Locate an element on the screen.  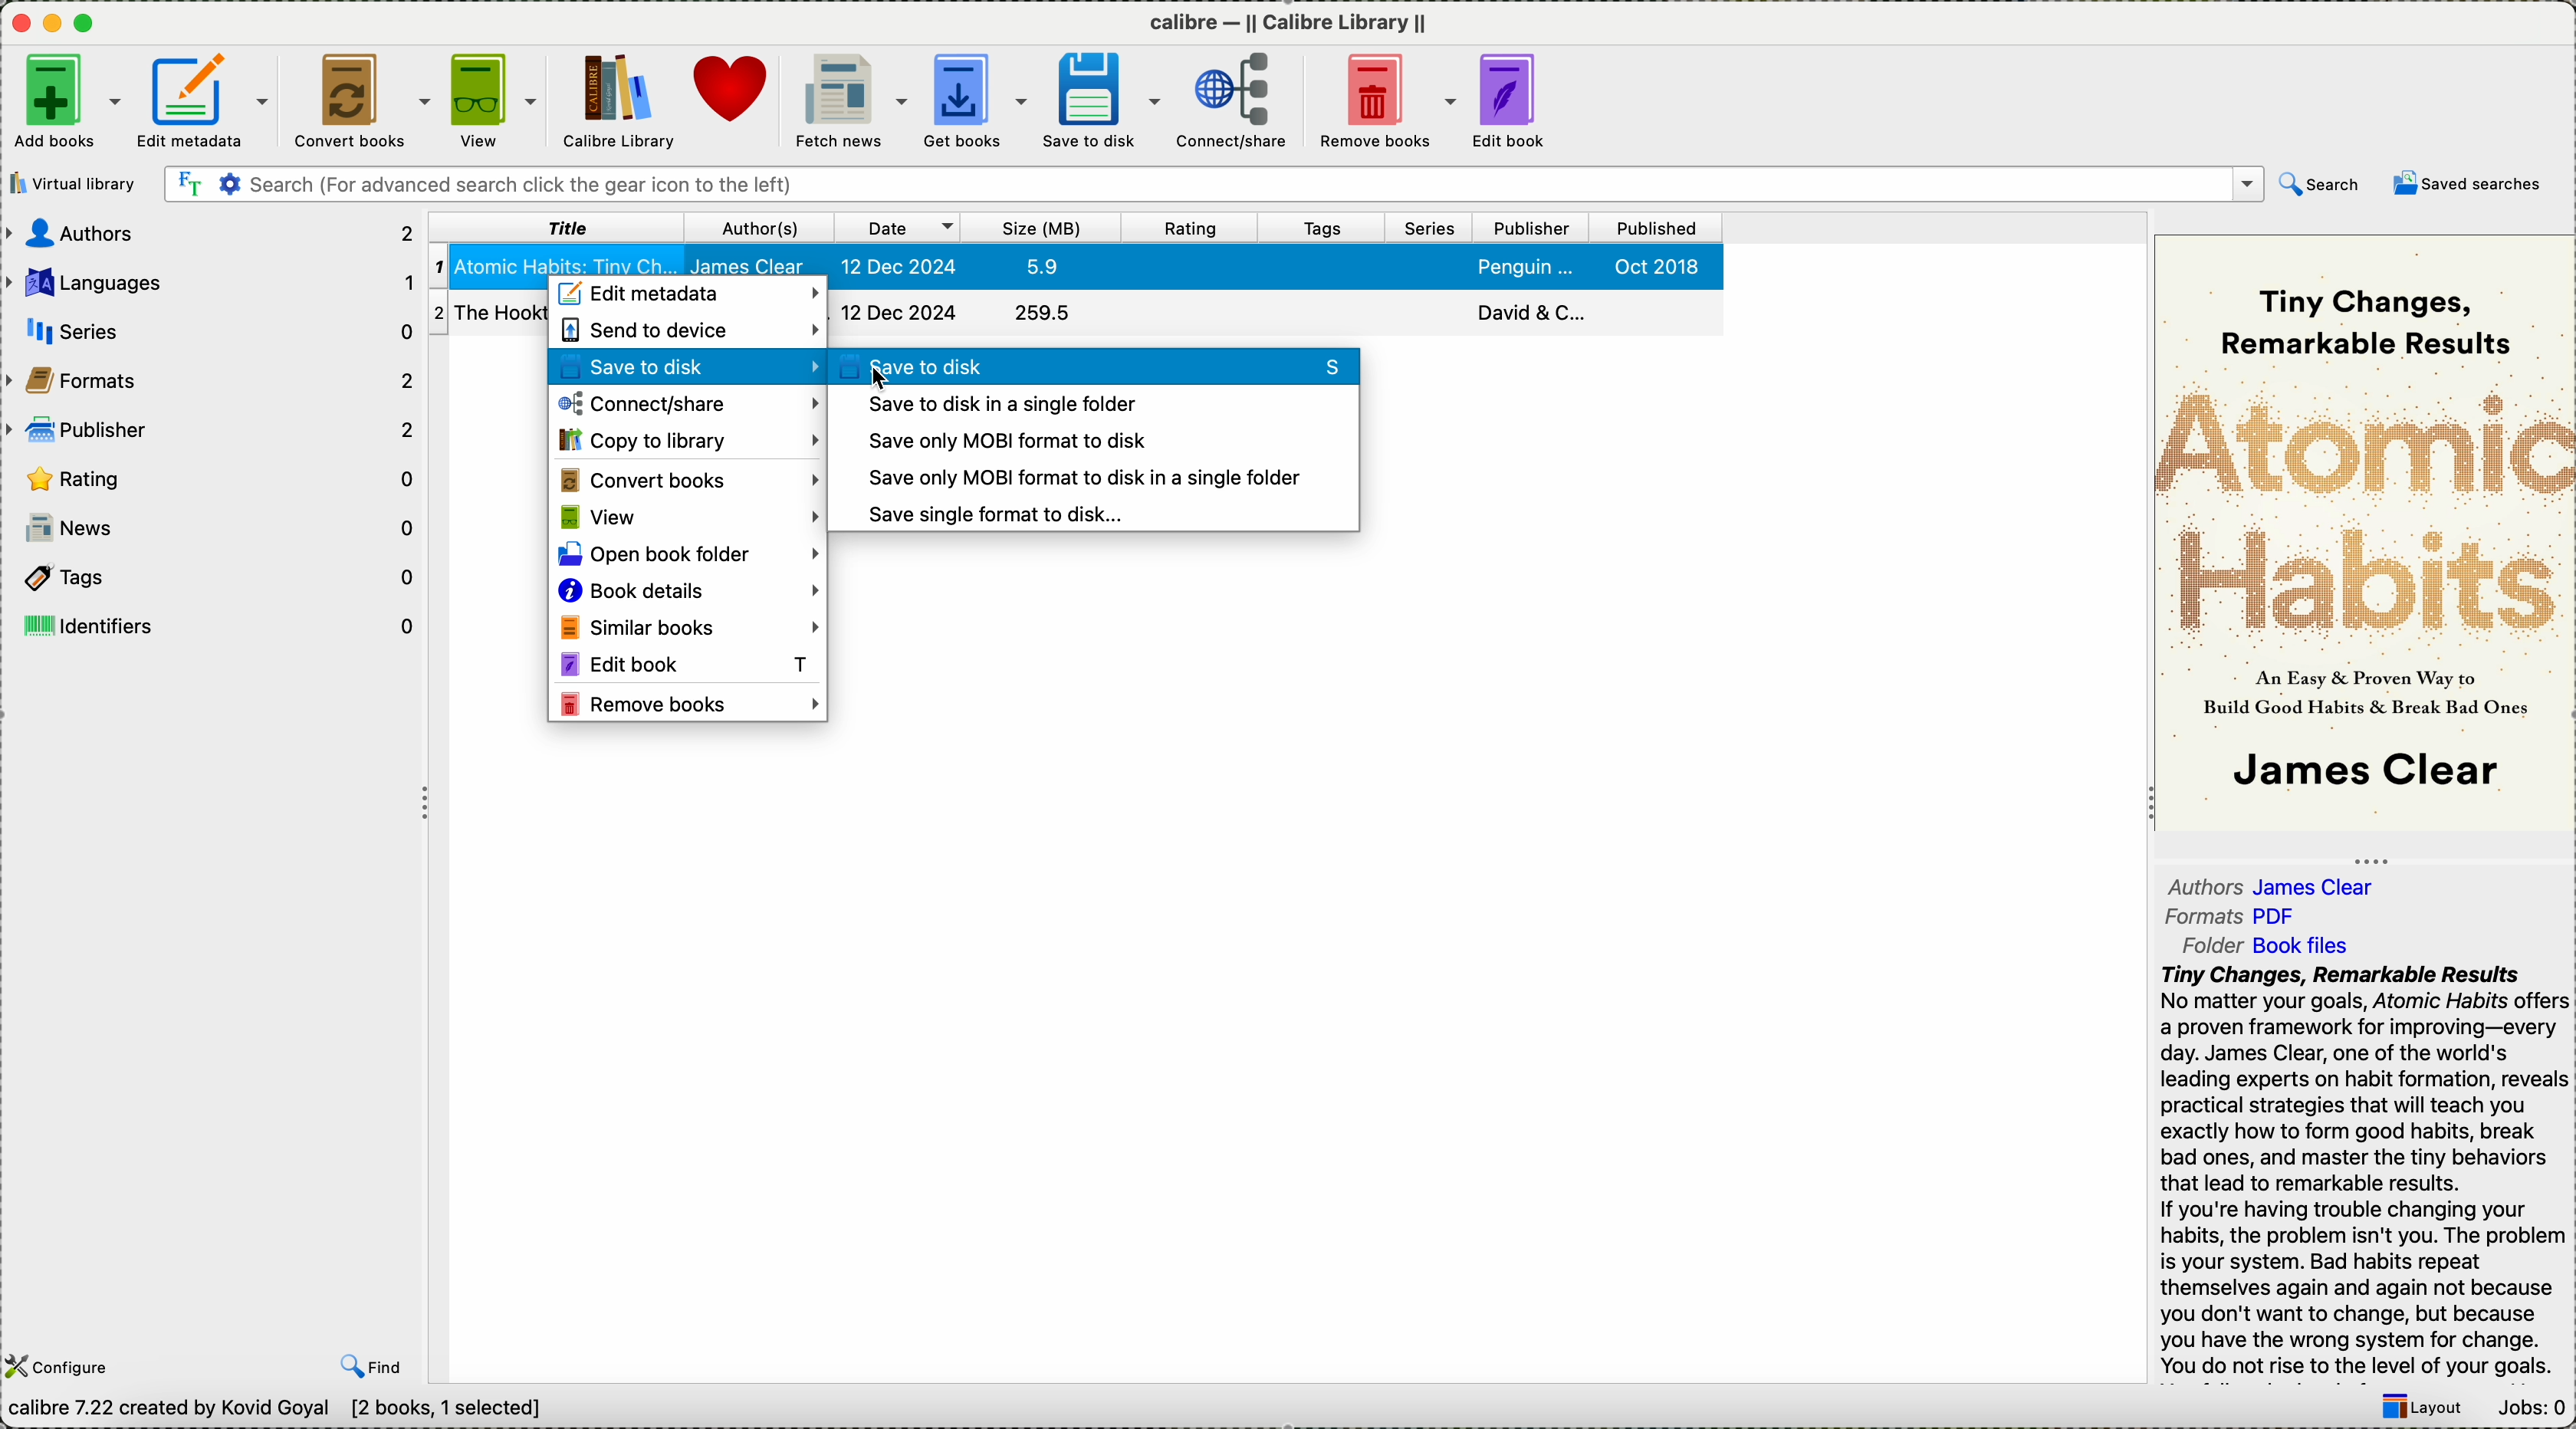
close program is located at coordinates (16, 21).